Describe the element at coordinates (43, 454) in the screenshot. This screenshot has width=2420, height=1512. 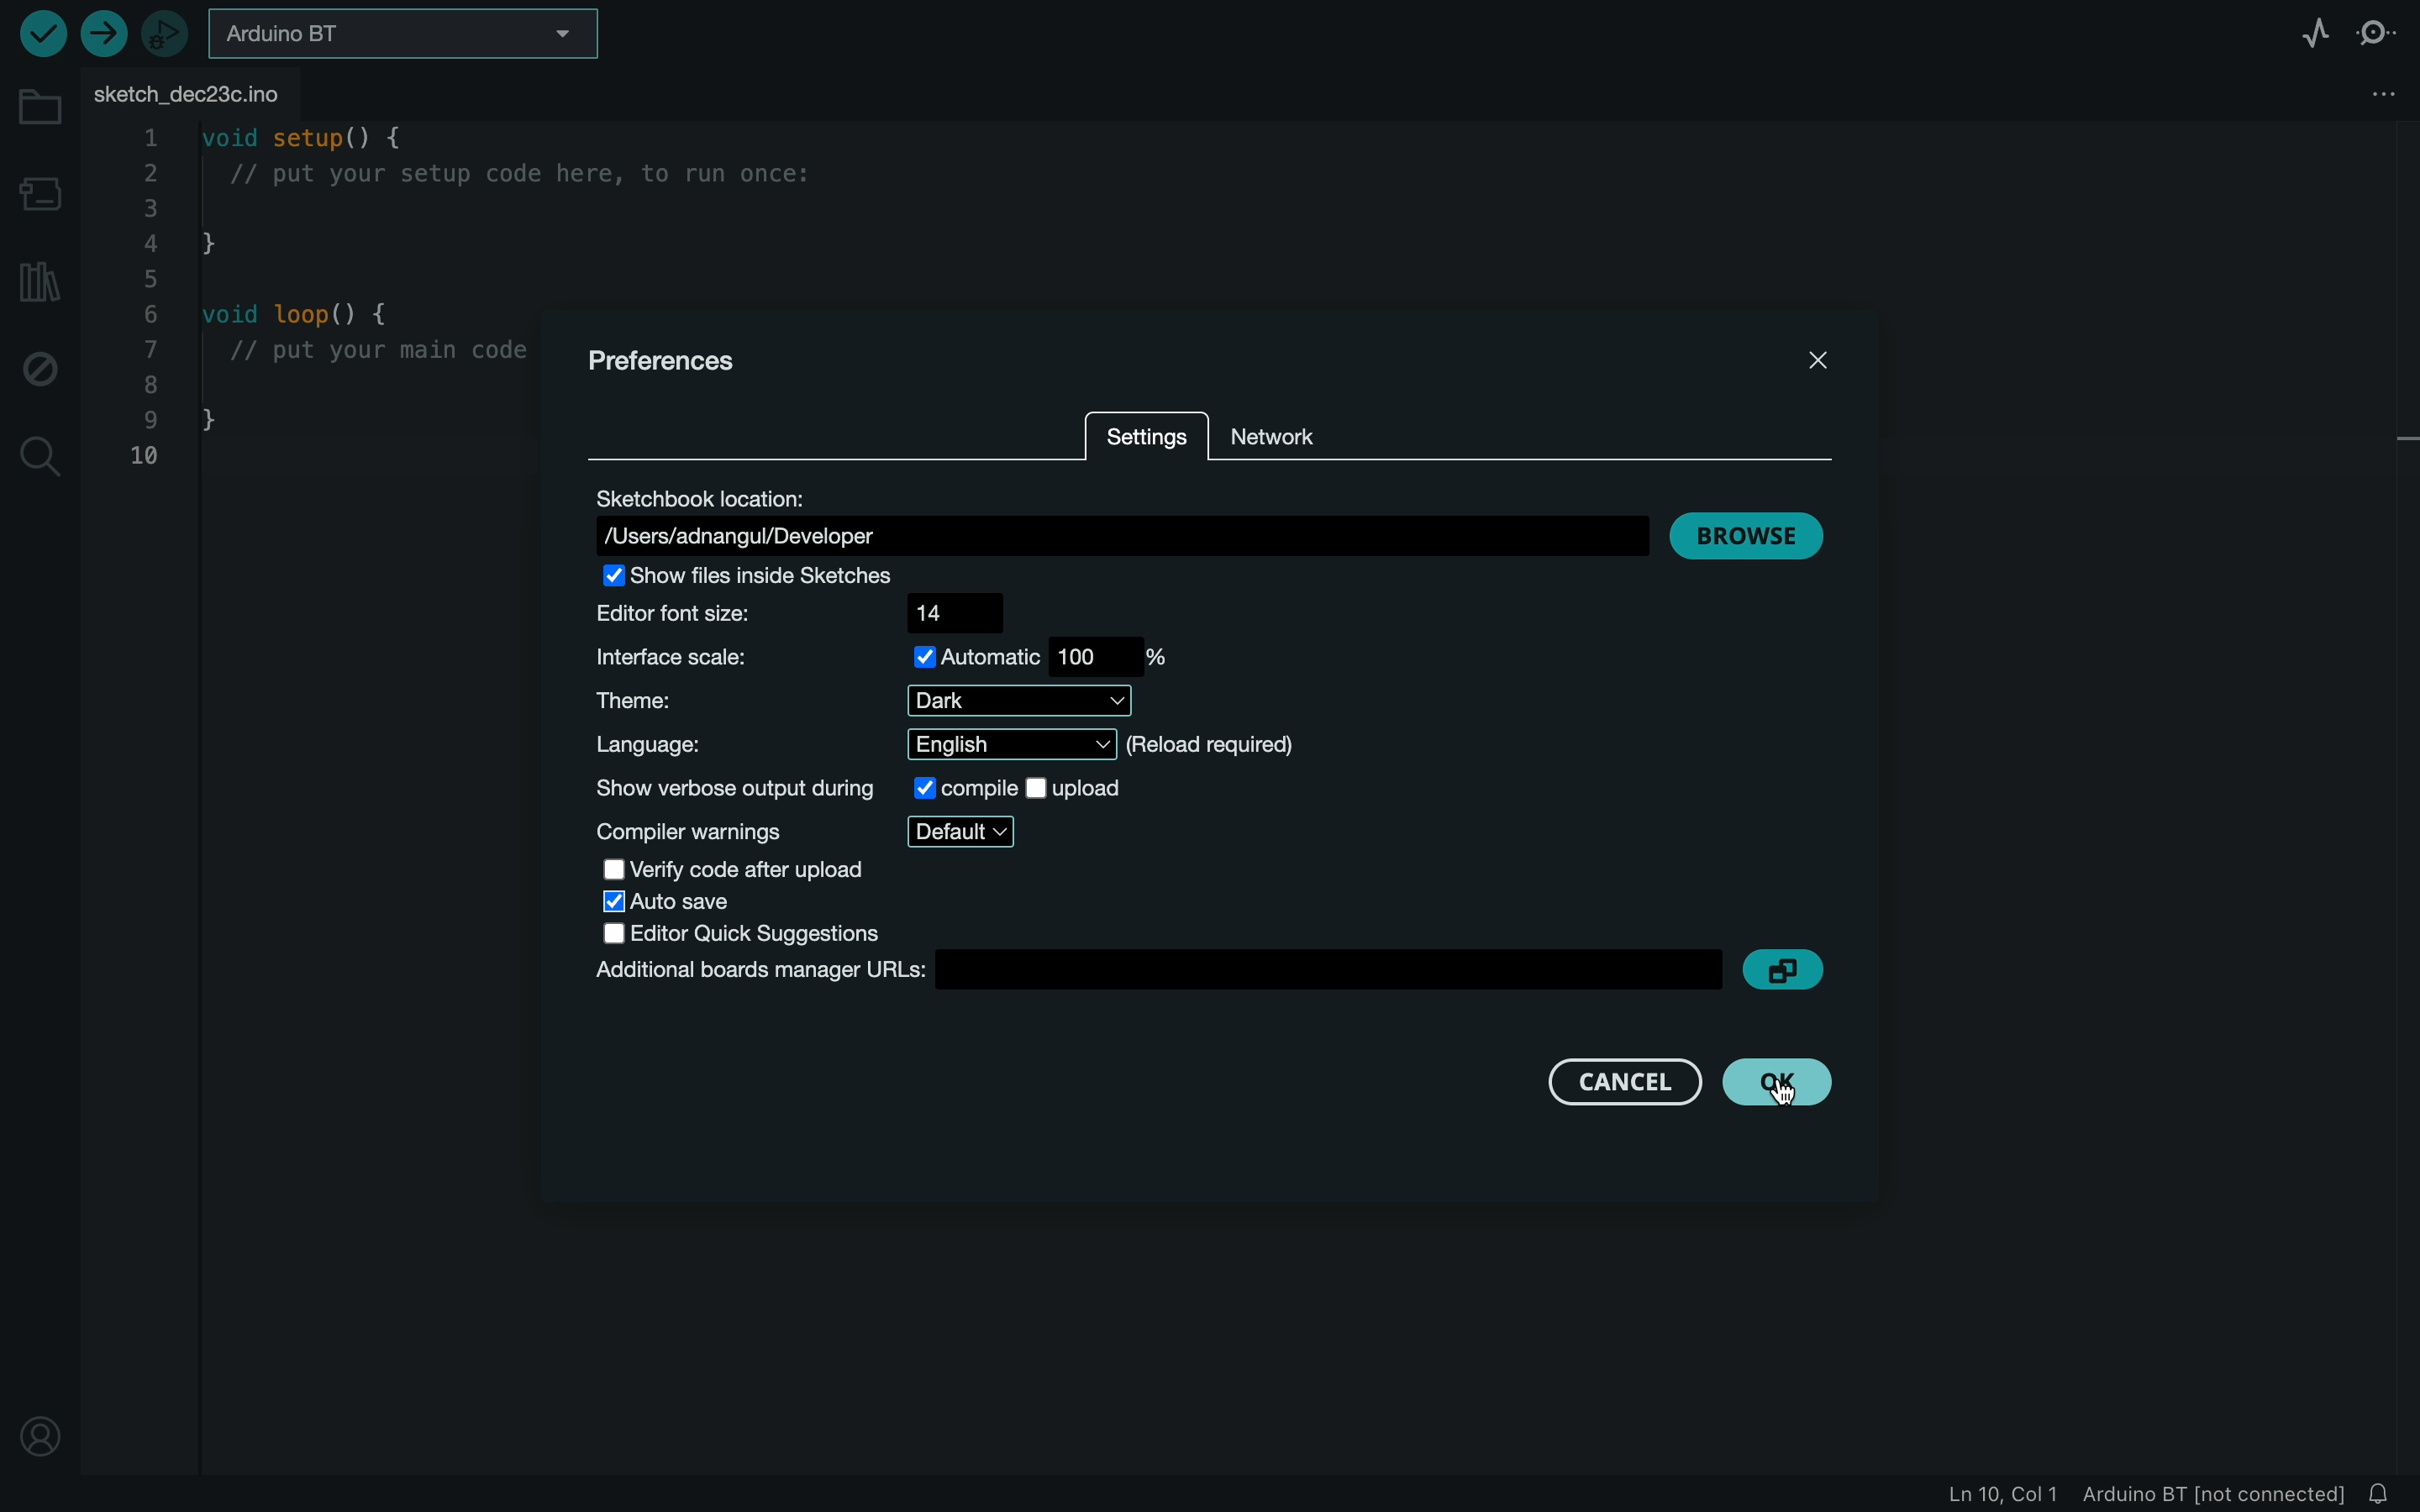
I see `search` at that location.